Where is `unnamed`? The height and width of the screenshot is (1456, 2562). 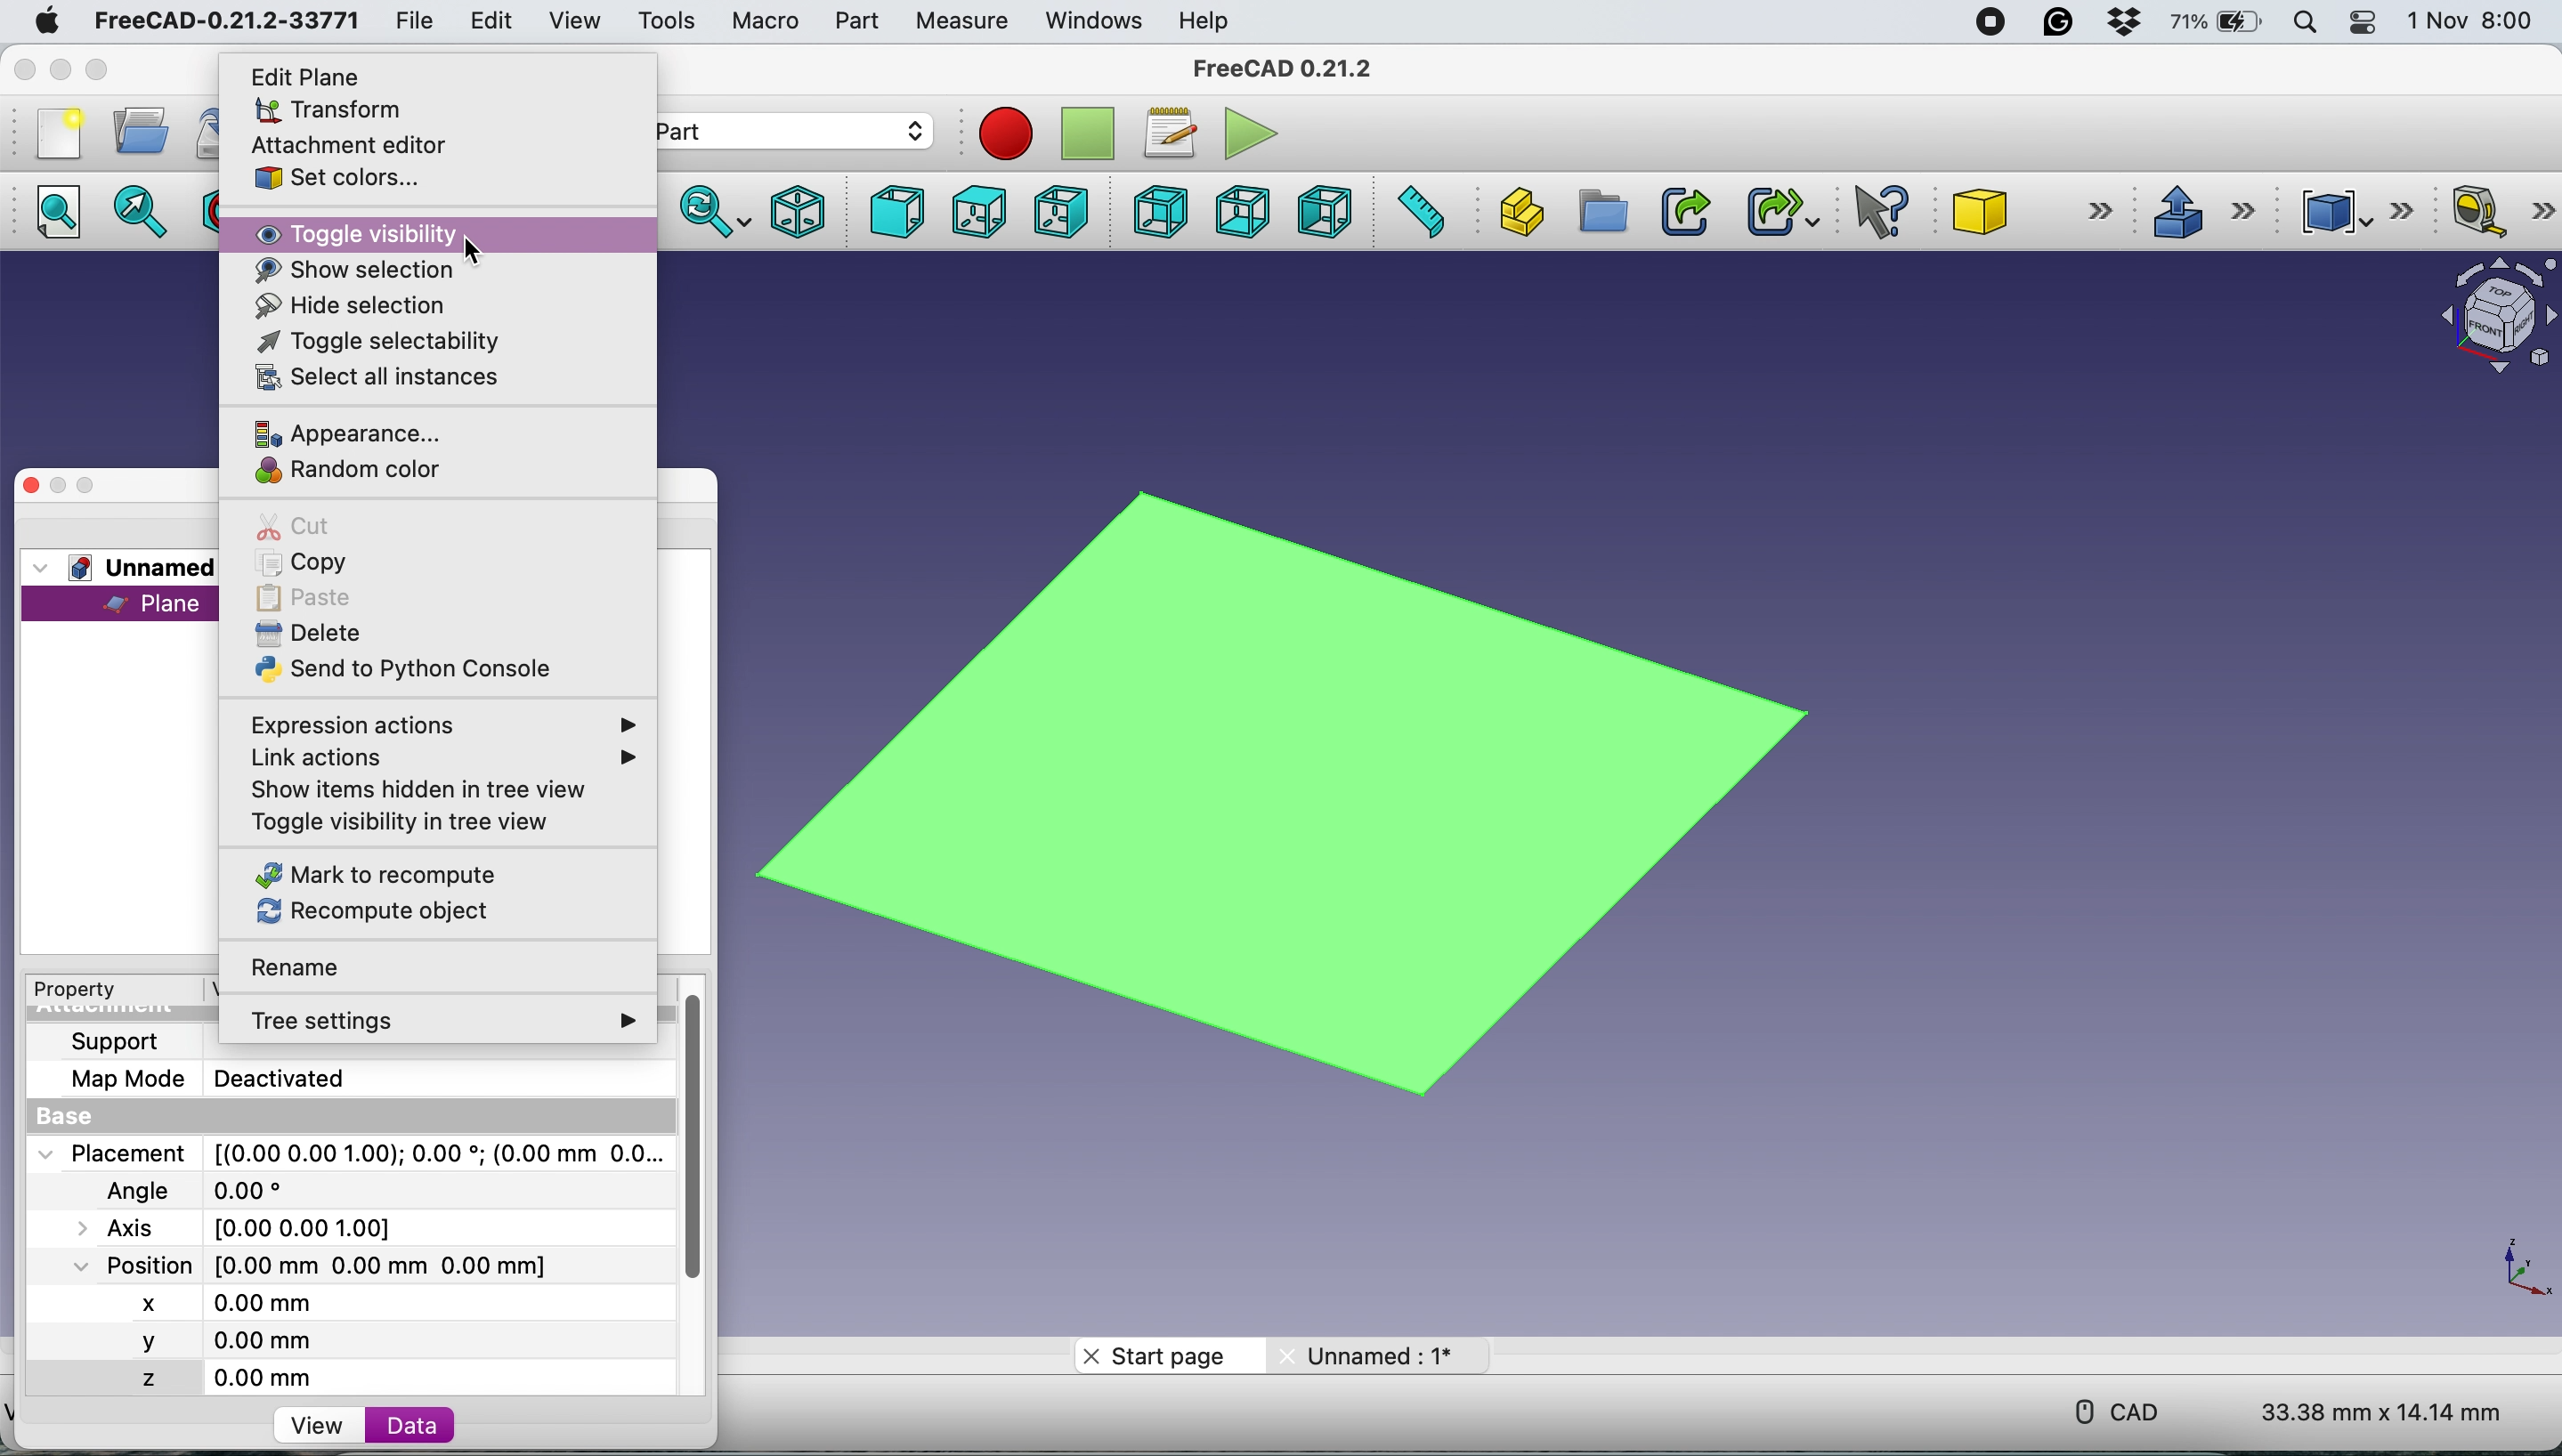 unnamed is located at coordinates (125, 564).